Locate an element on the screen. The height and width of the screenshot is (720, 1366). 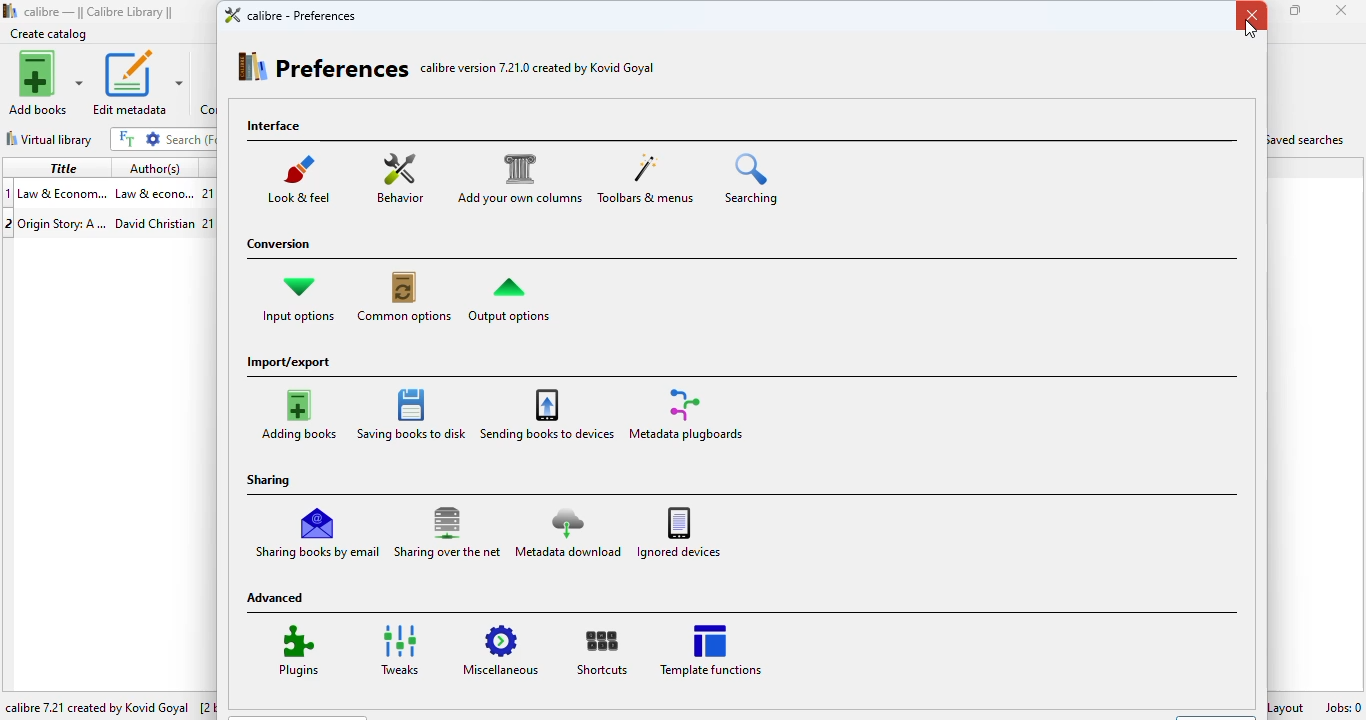
close is located at coordinates (1341, 10).